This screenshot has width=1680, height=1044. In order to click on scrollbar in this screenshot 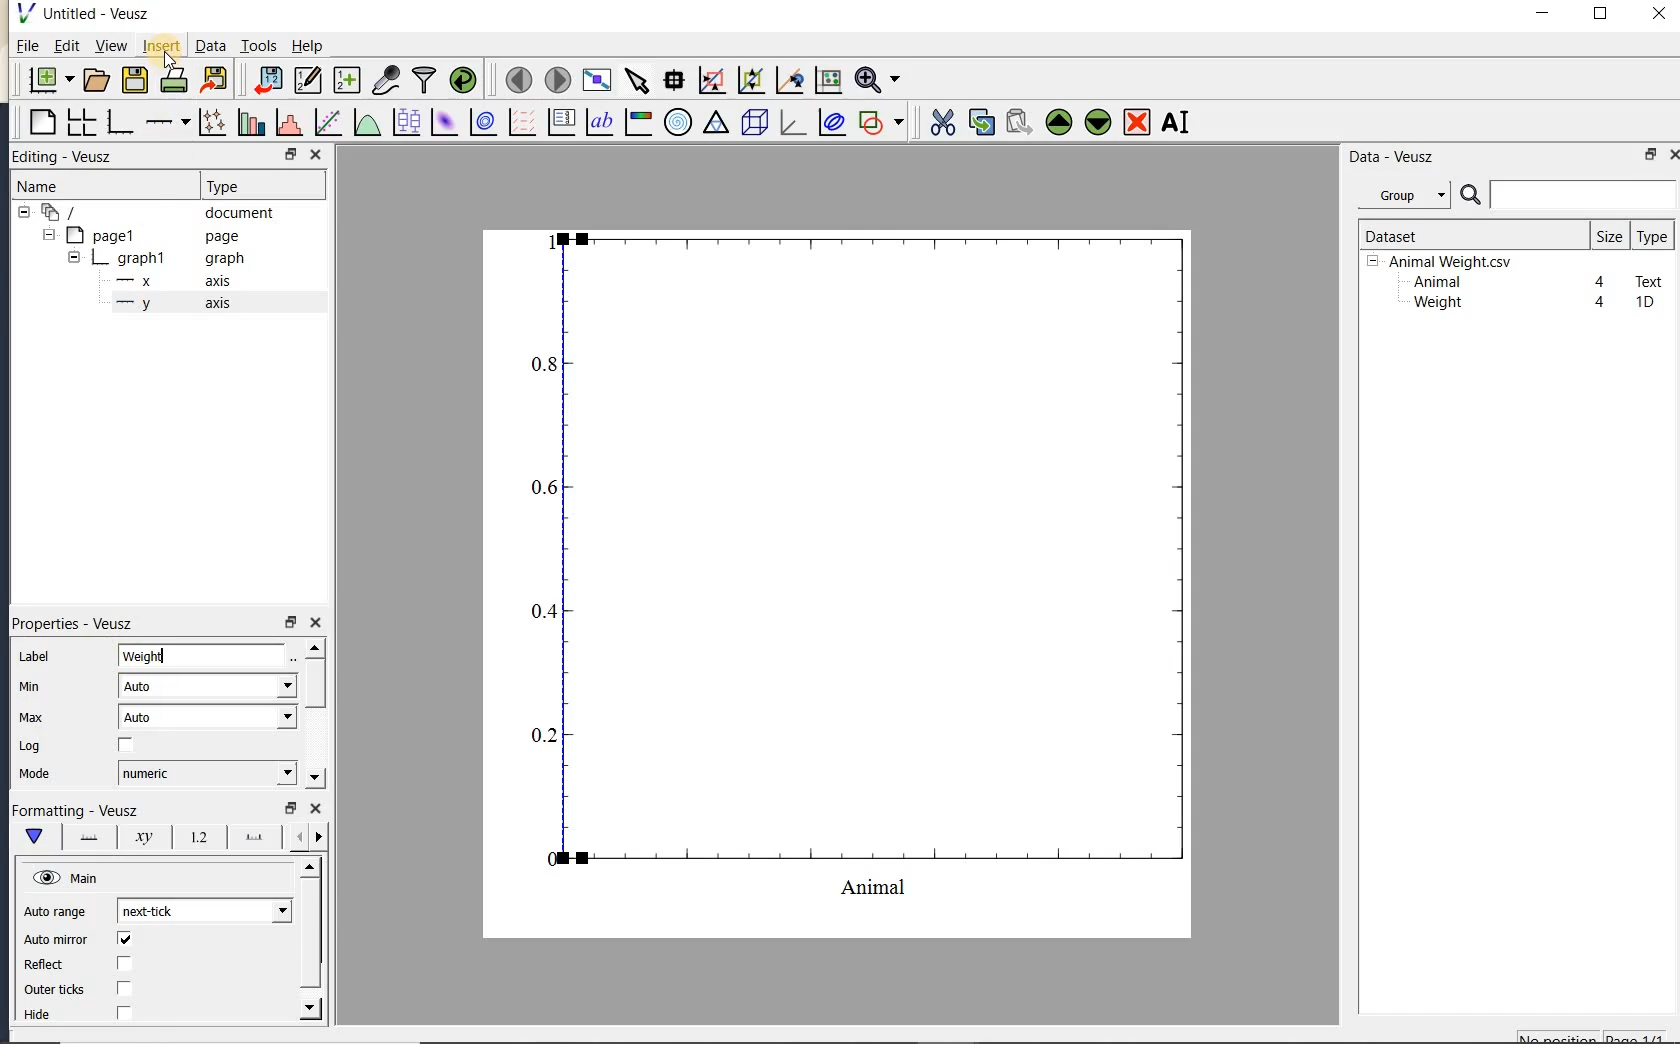, I will do `click(311, 939)`.